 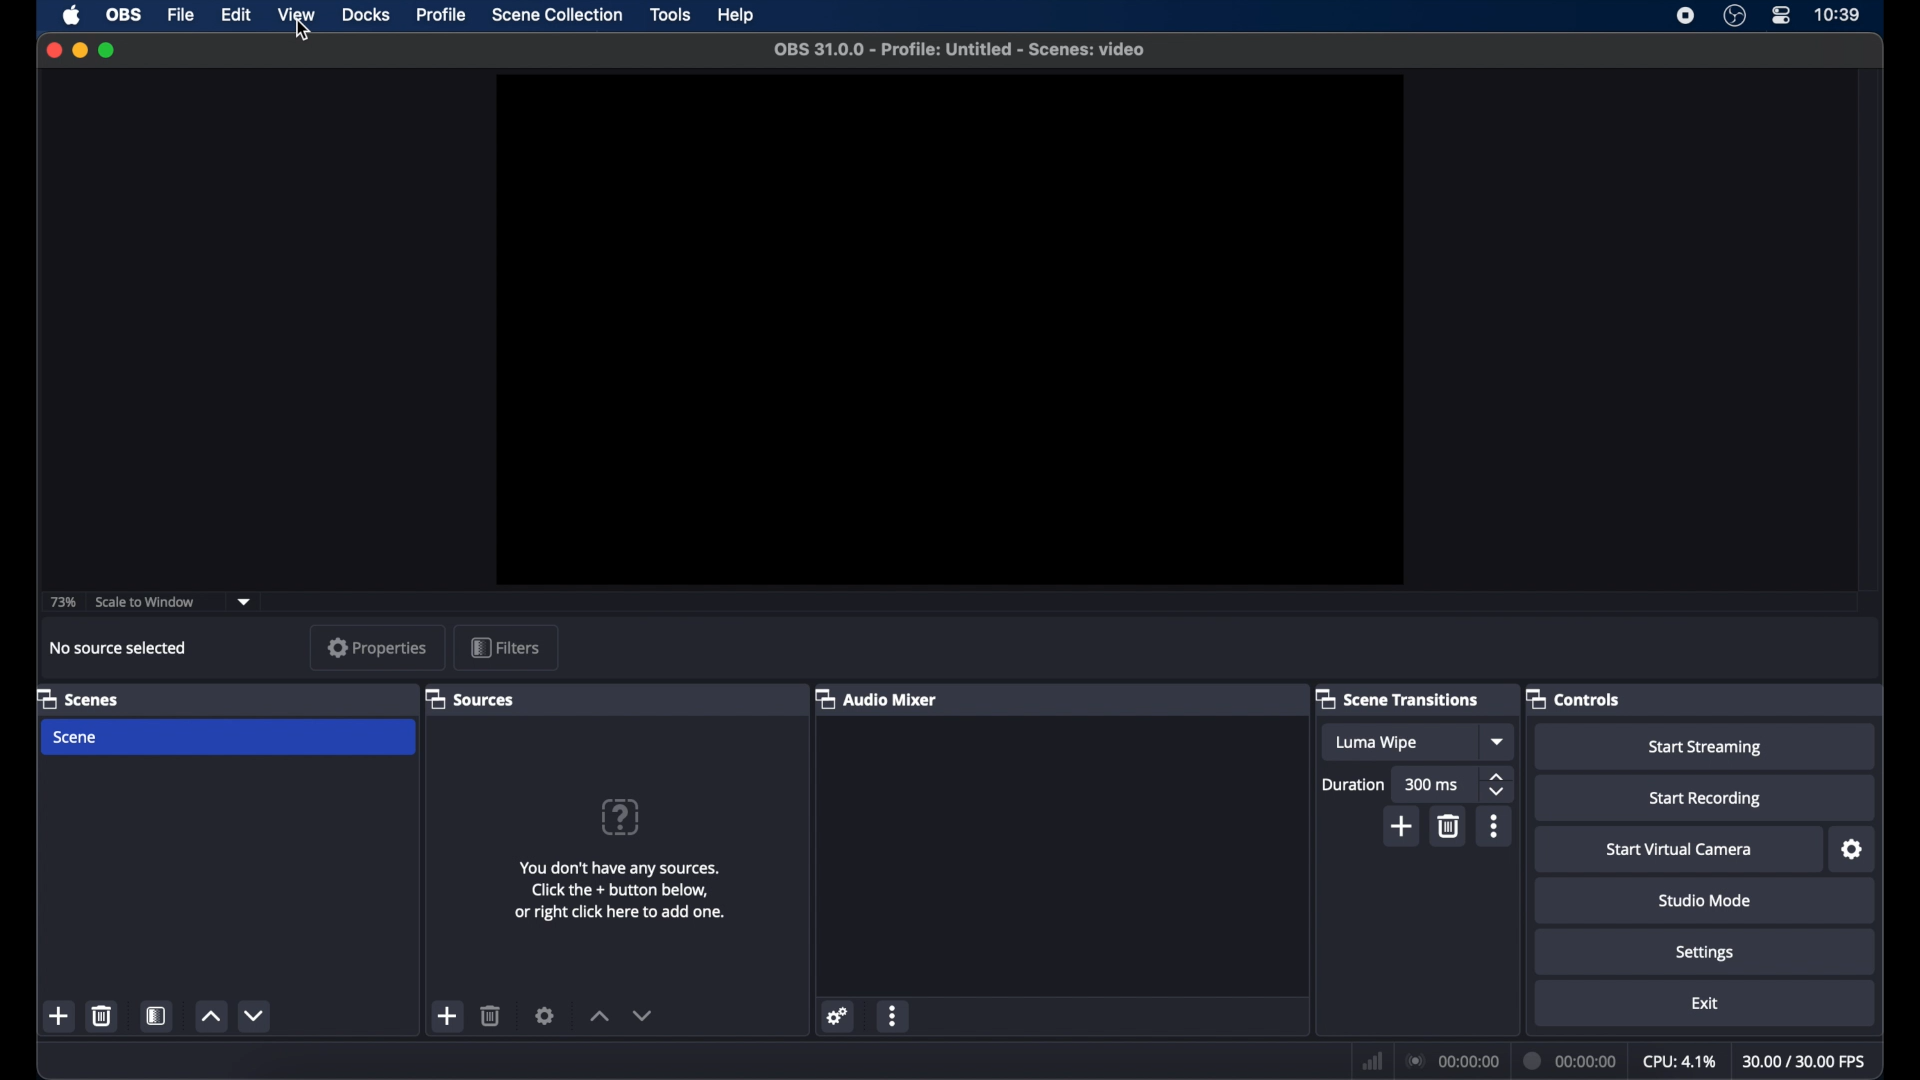 What do you see at coordinates (1704, 745) in the screenshot?
I see `Start Streaming` at bounding box center [1704, 745].